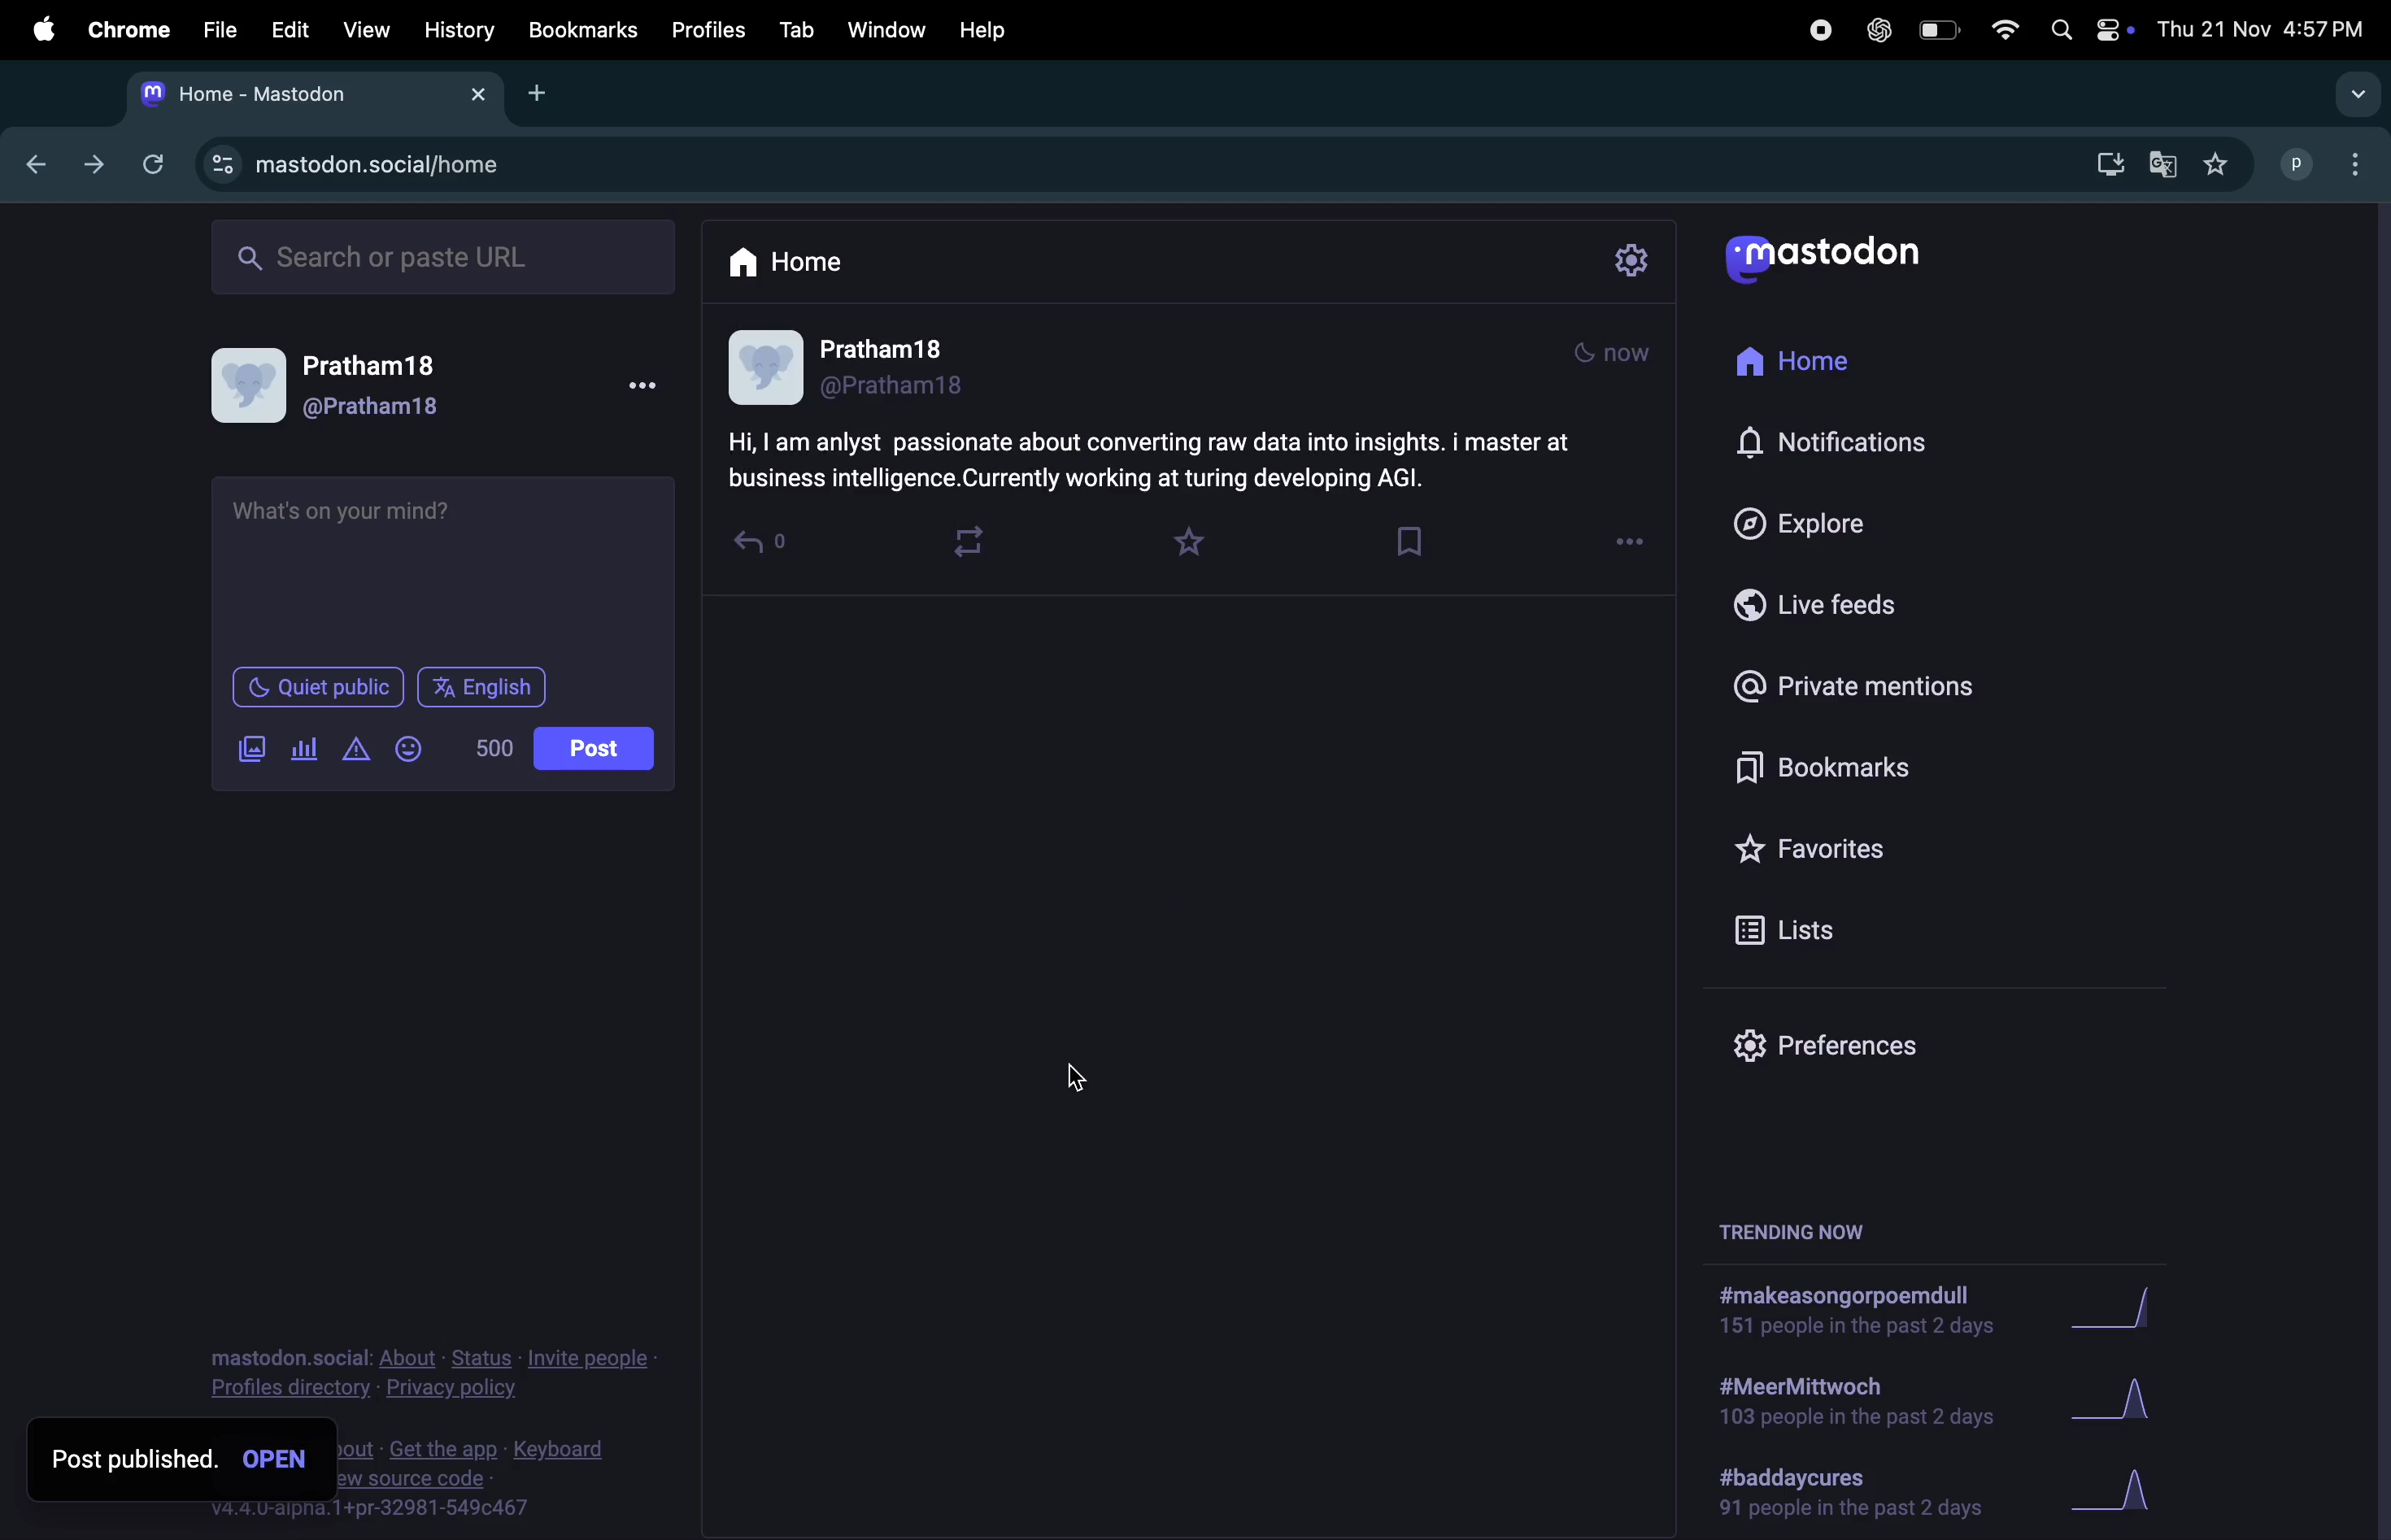 The width and height of the screenshot is (2391, 1540). I want to click on private mentions, so click(1857, 692).